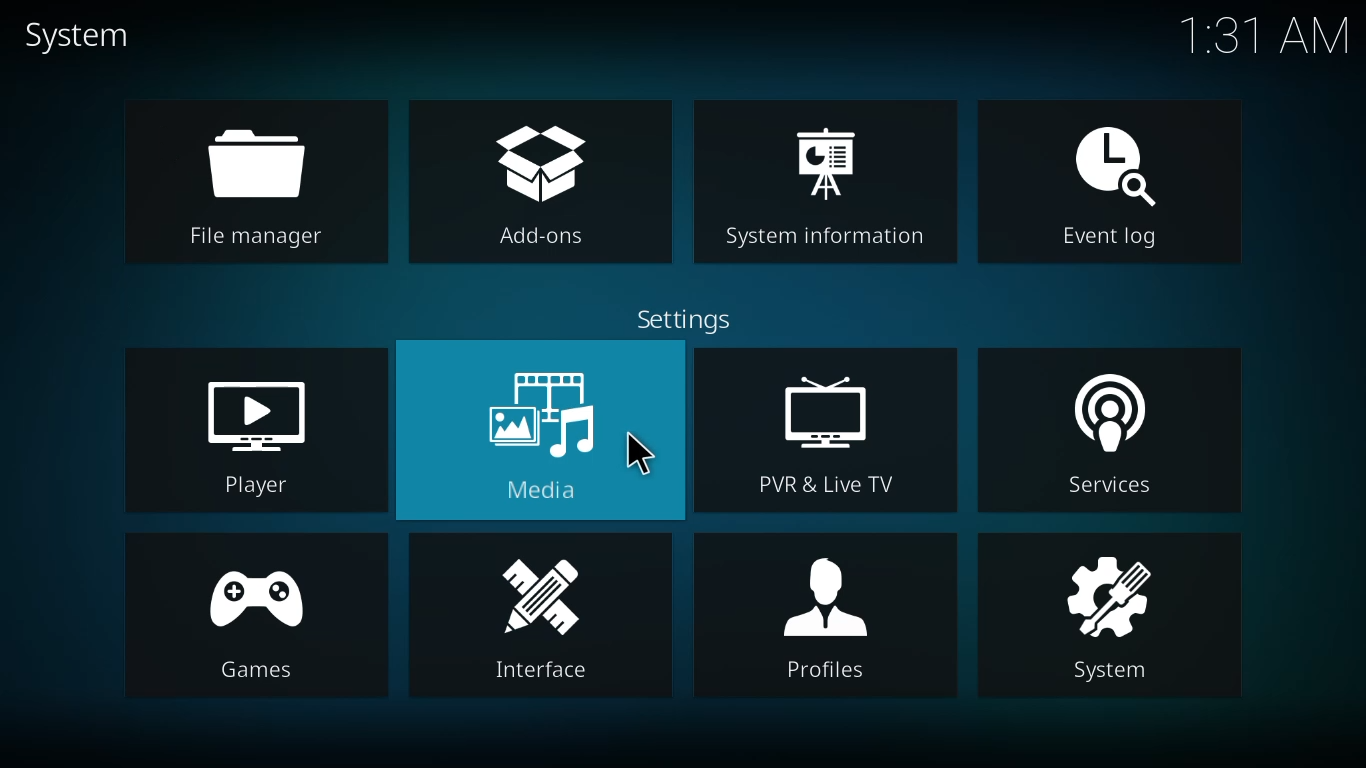 This screenshot has width=1366, height=768. Describe the element at coordinates (691, 322) in the screenshot. I see `settings` at that location.